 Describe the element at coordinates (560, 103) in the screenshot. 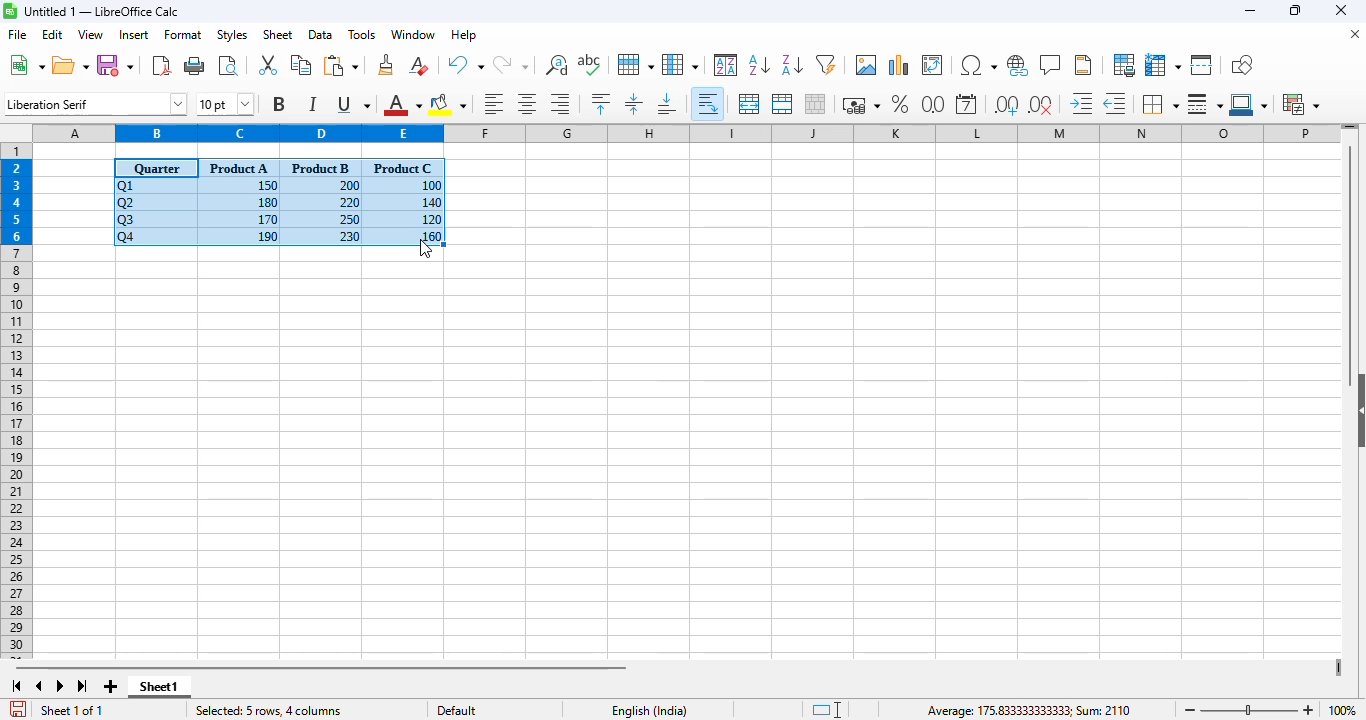

I see `align right` at that location.